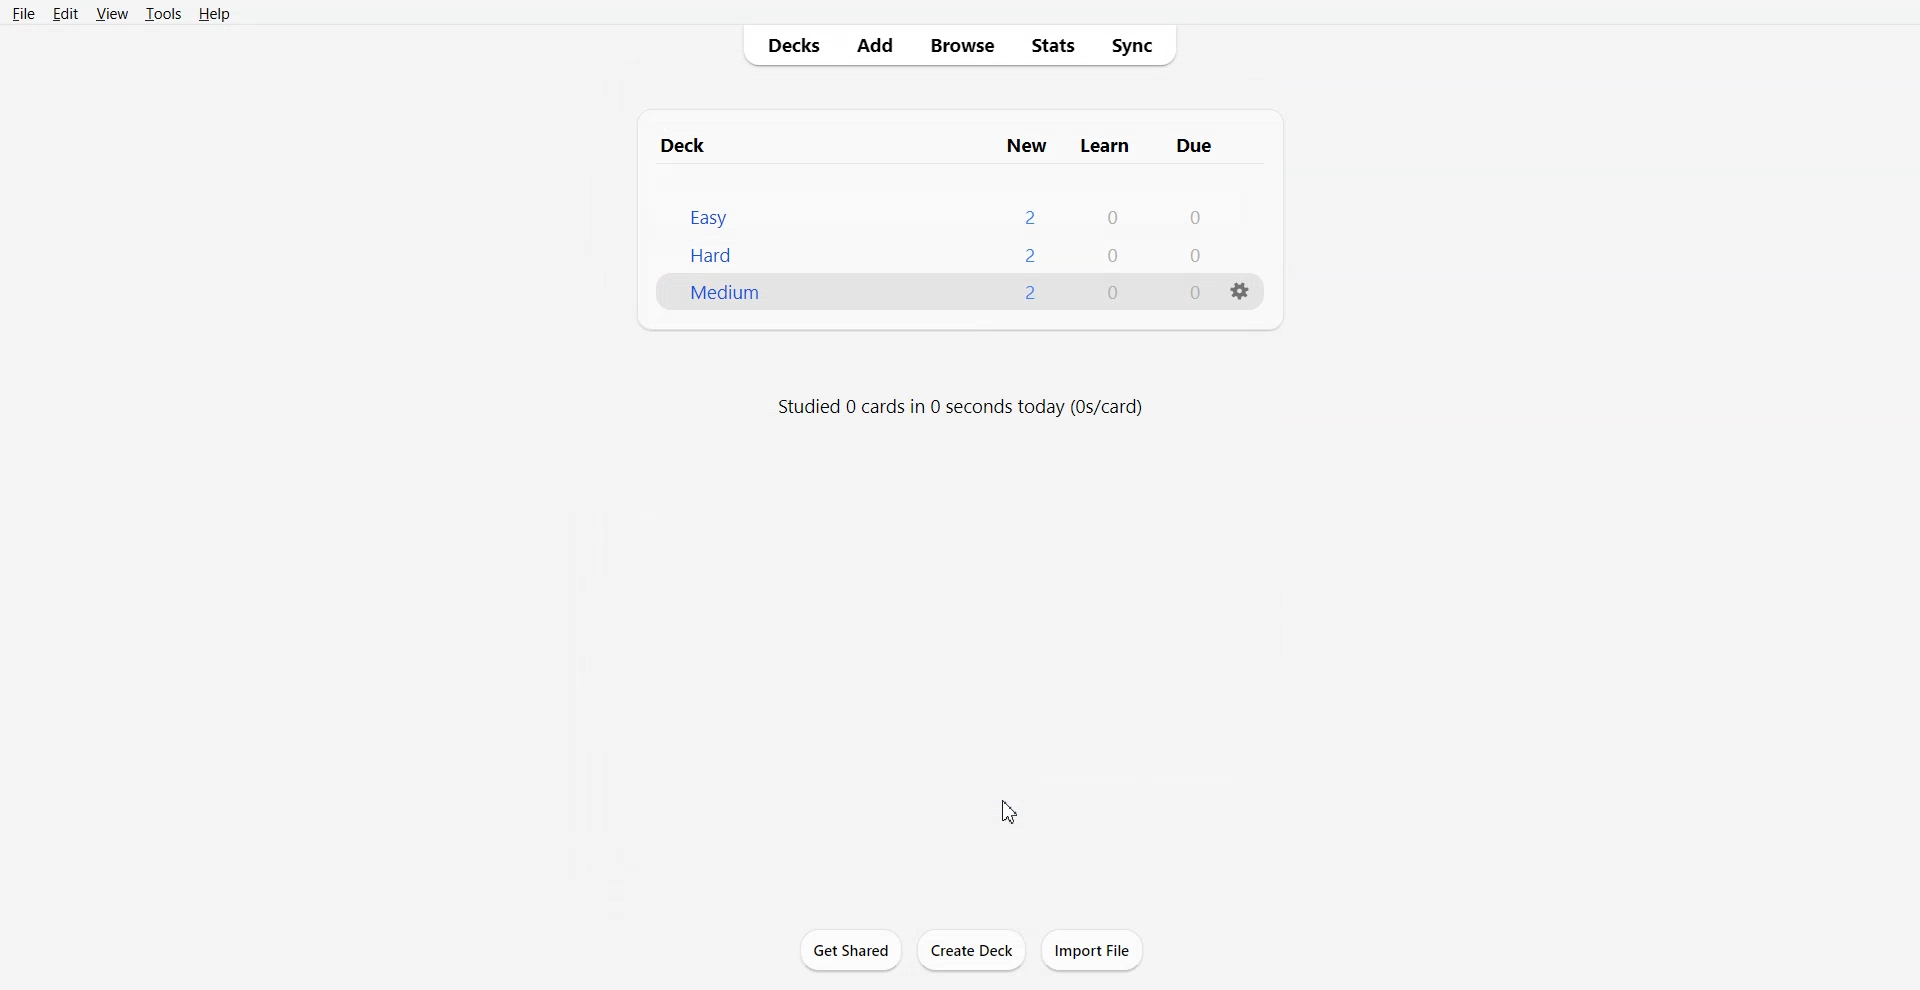 The height and width of the screenshot is (990, 1920). What do you see at coordinates (975, 402) in the screenshot?
I see `studied 0 cards in 0 seconds today (0s/card)` at bounding box center [975, 402].